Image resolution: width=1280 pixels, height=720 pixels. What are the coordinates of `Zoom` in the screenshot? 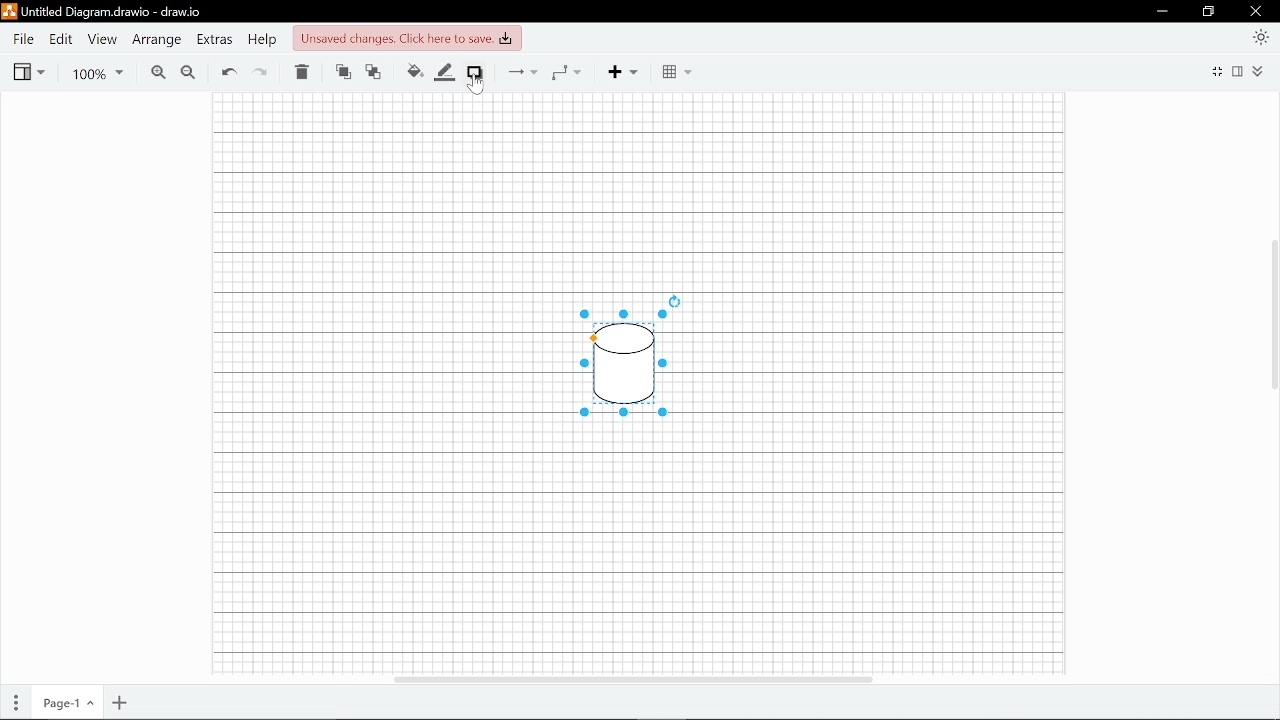 It's located at (96, 72).